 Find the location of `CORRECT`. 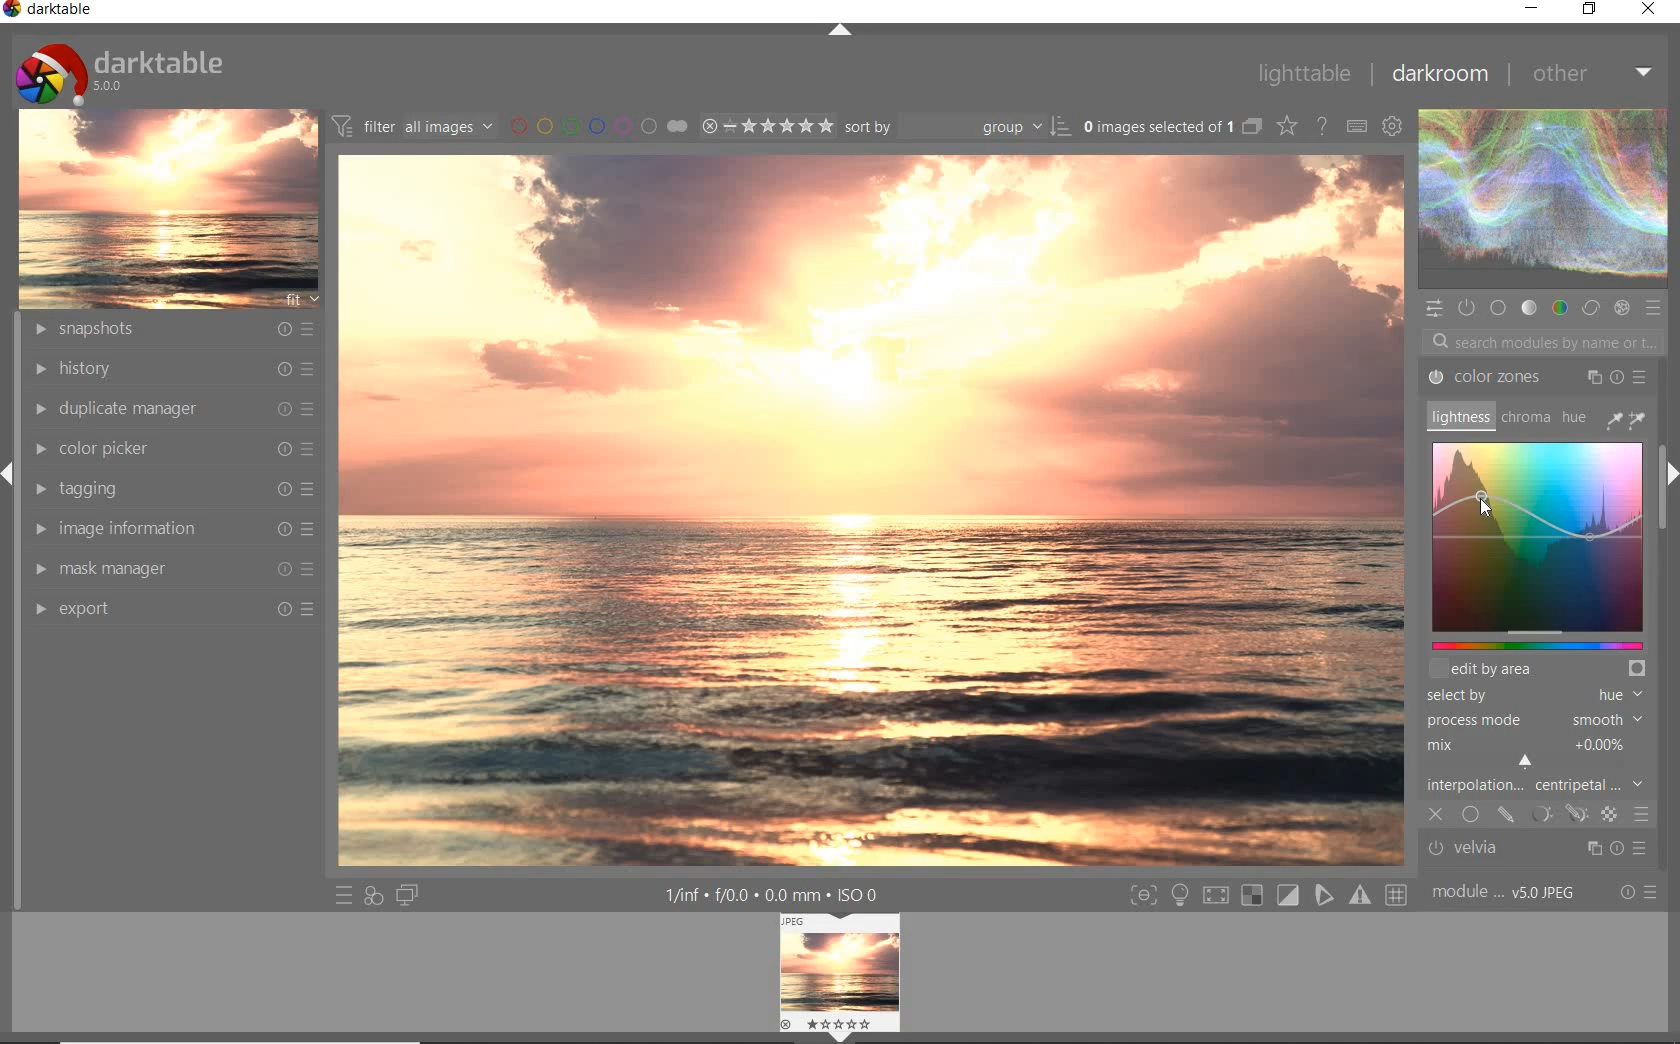

CORRECT is located at coordinates (1591, 309).